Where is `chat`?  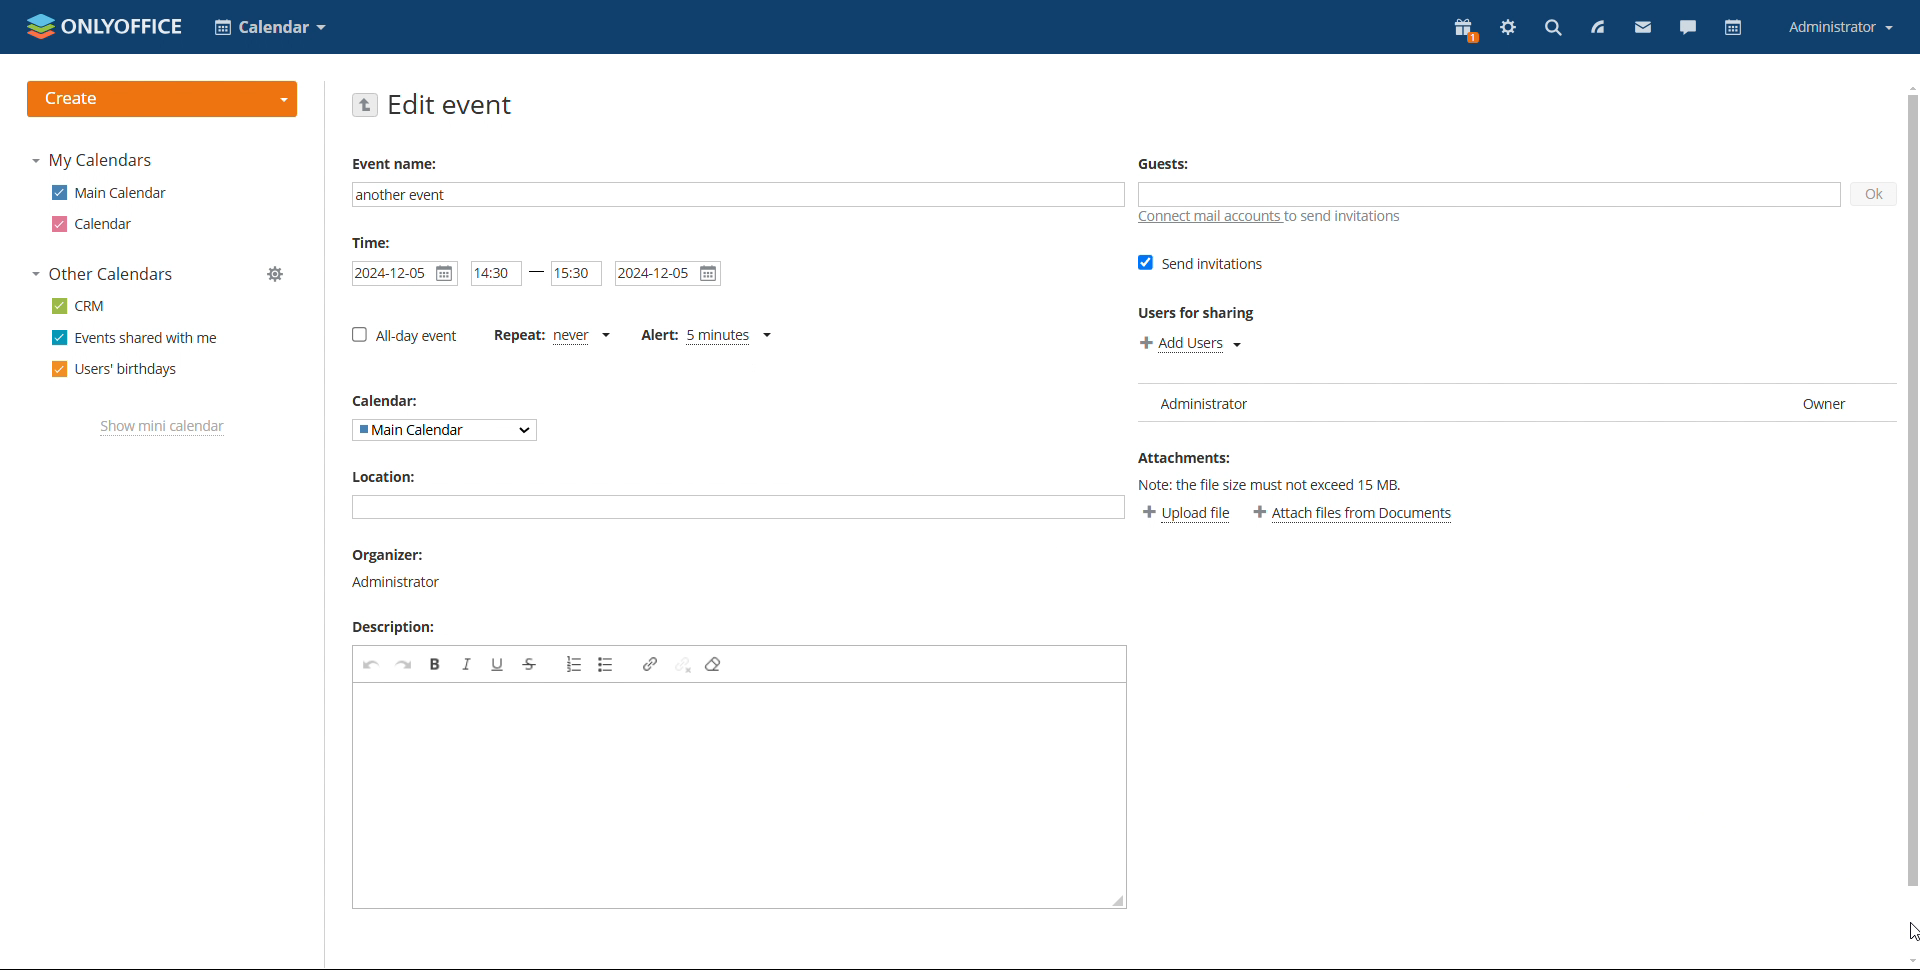 chat is located at coordinates (1688, 30).